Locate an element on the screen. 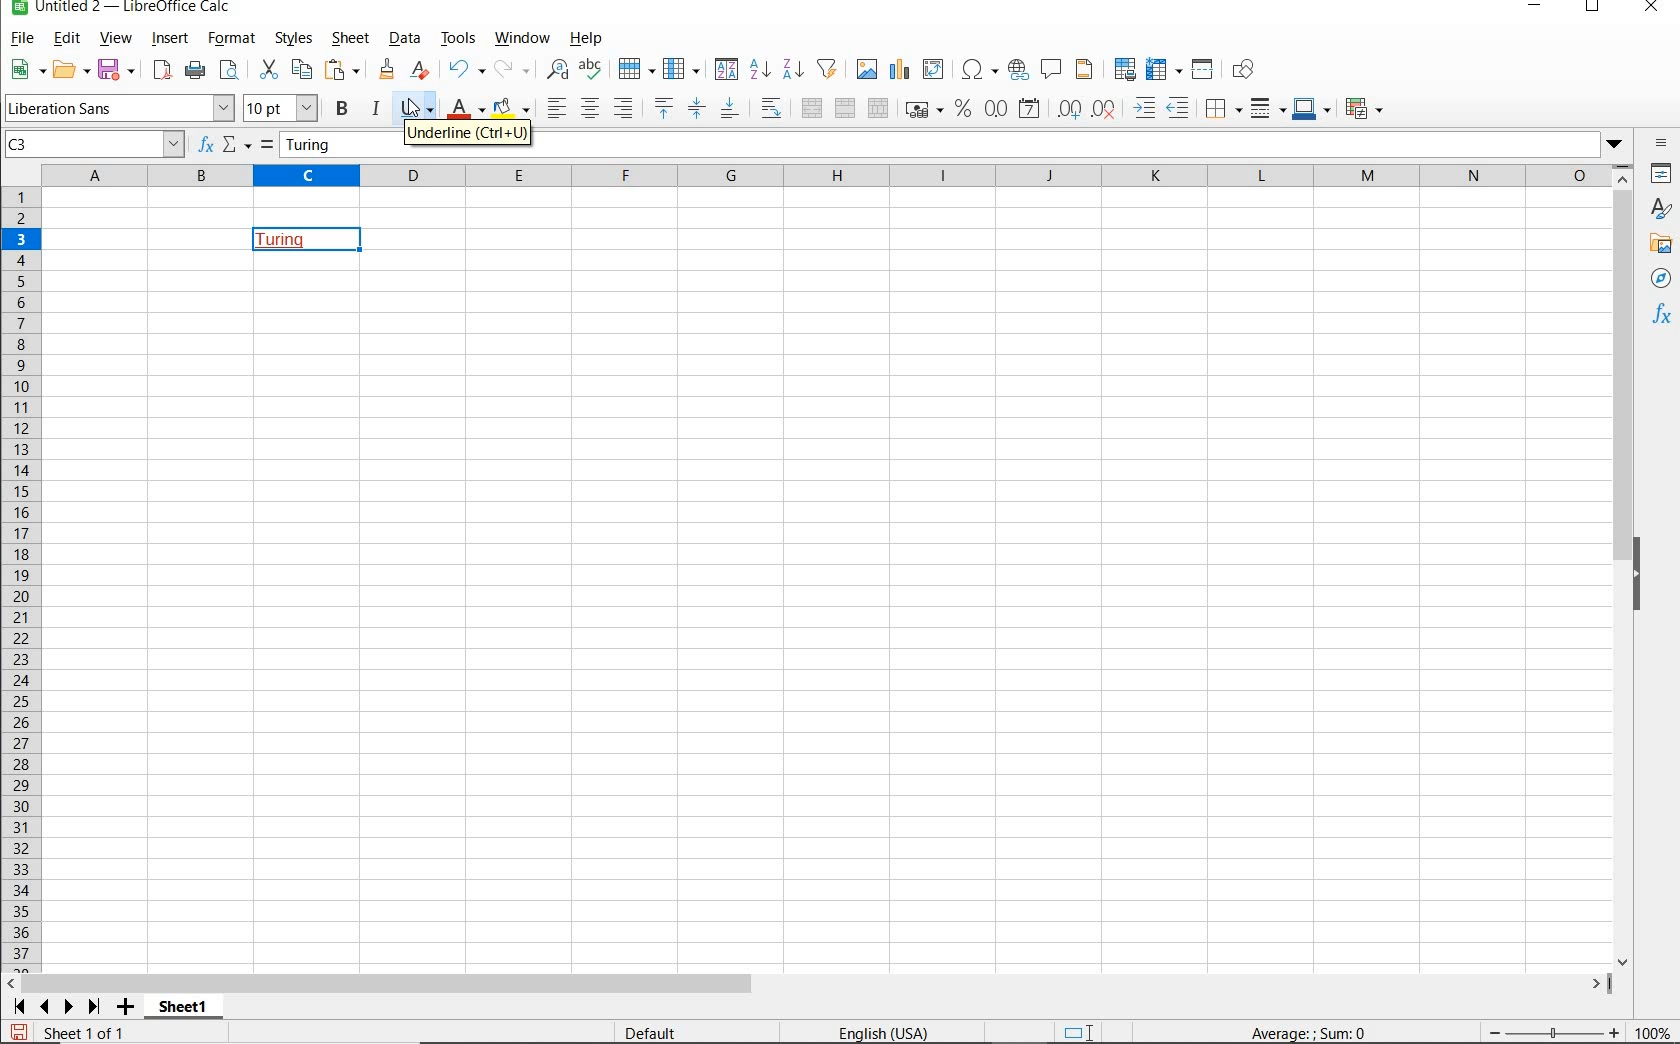 This screenshot has width=1680, height=1044. INSERT HYPERLINK is located at coordinates (1018, 72).